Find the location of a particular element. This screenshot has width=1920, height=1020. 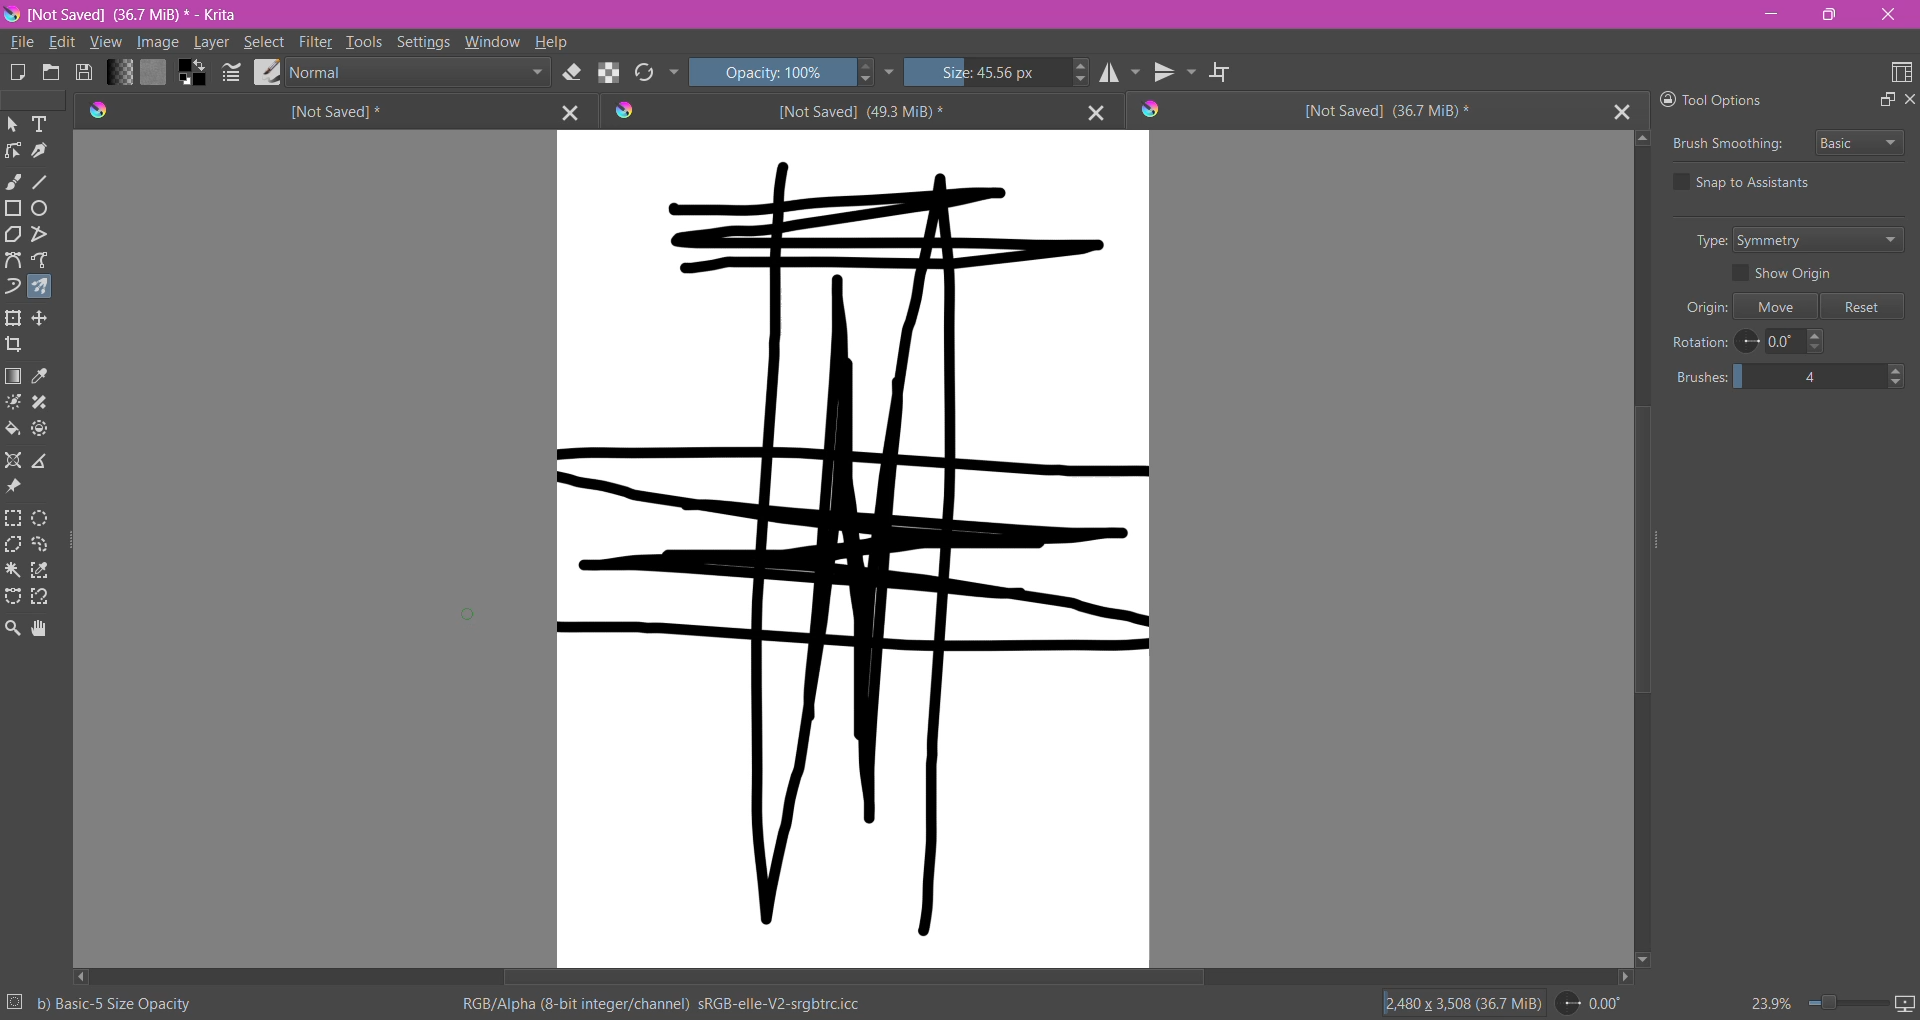

Bezier Curve Selection Tool is located at coordinates (14, 597).